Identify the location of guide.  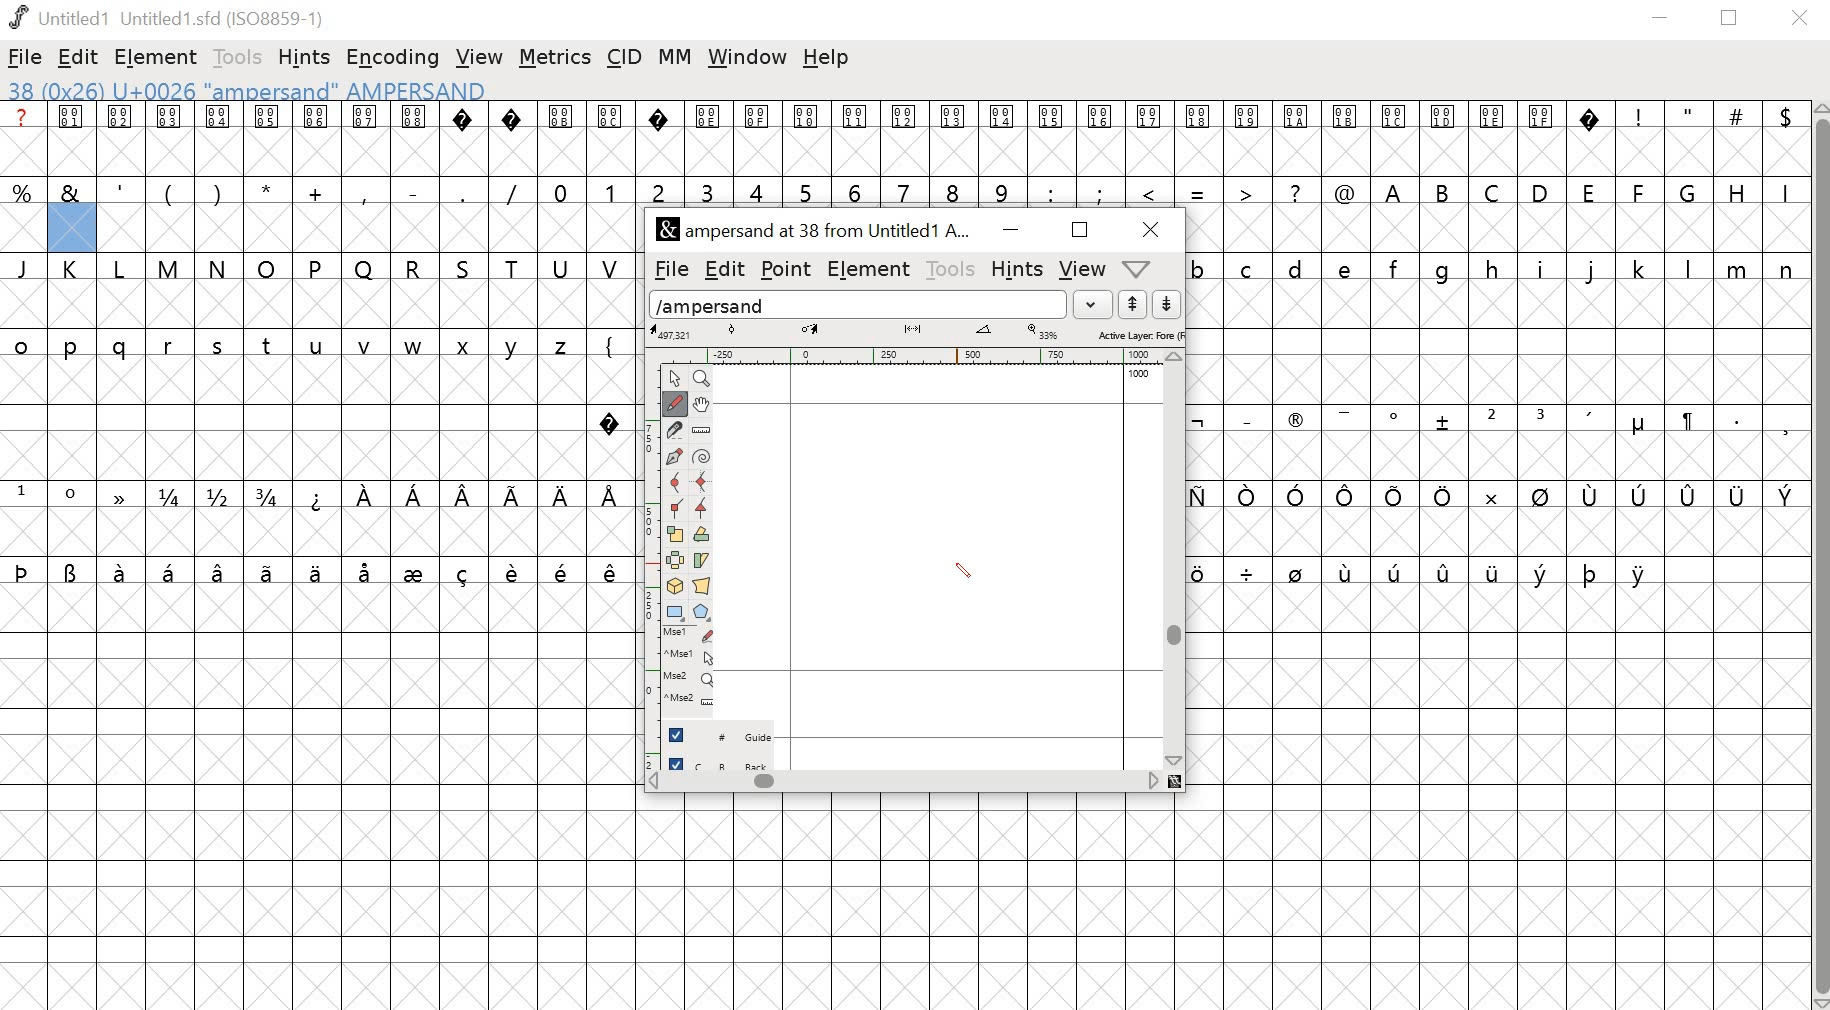
(1139, 375).